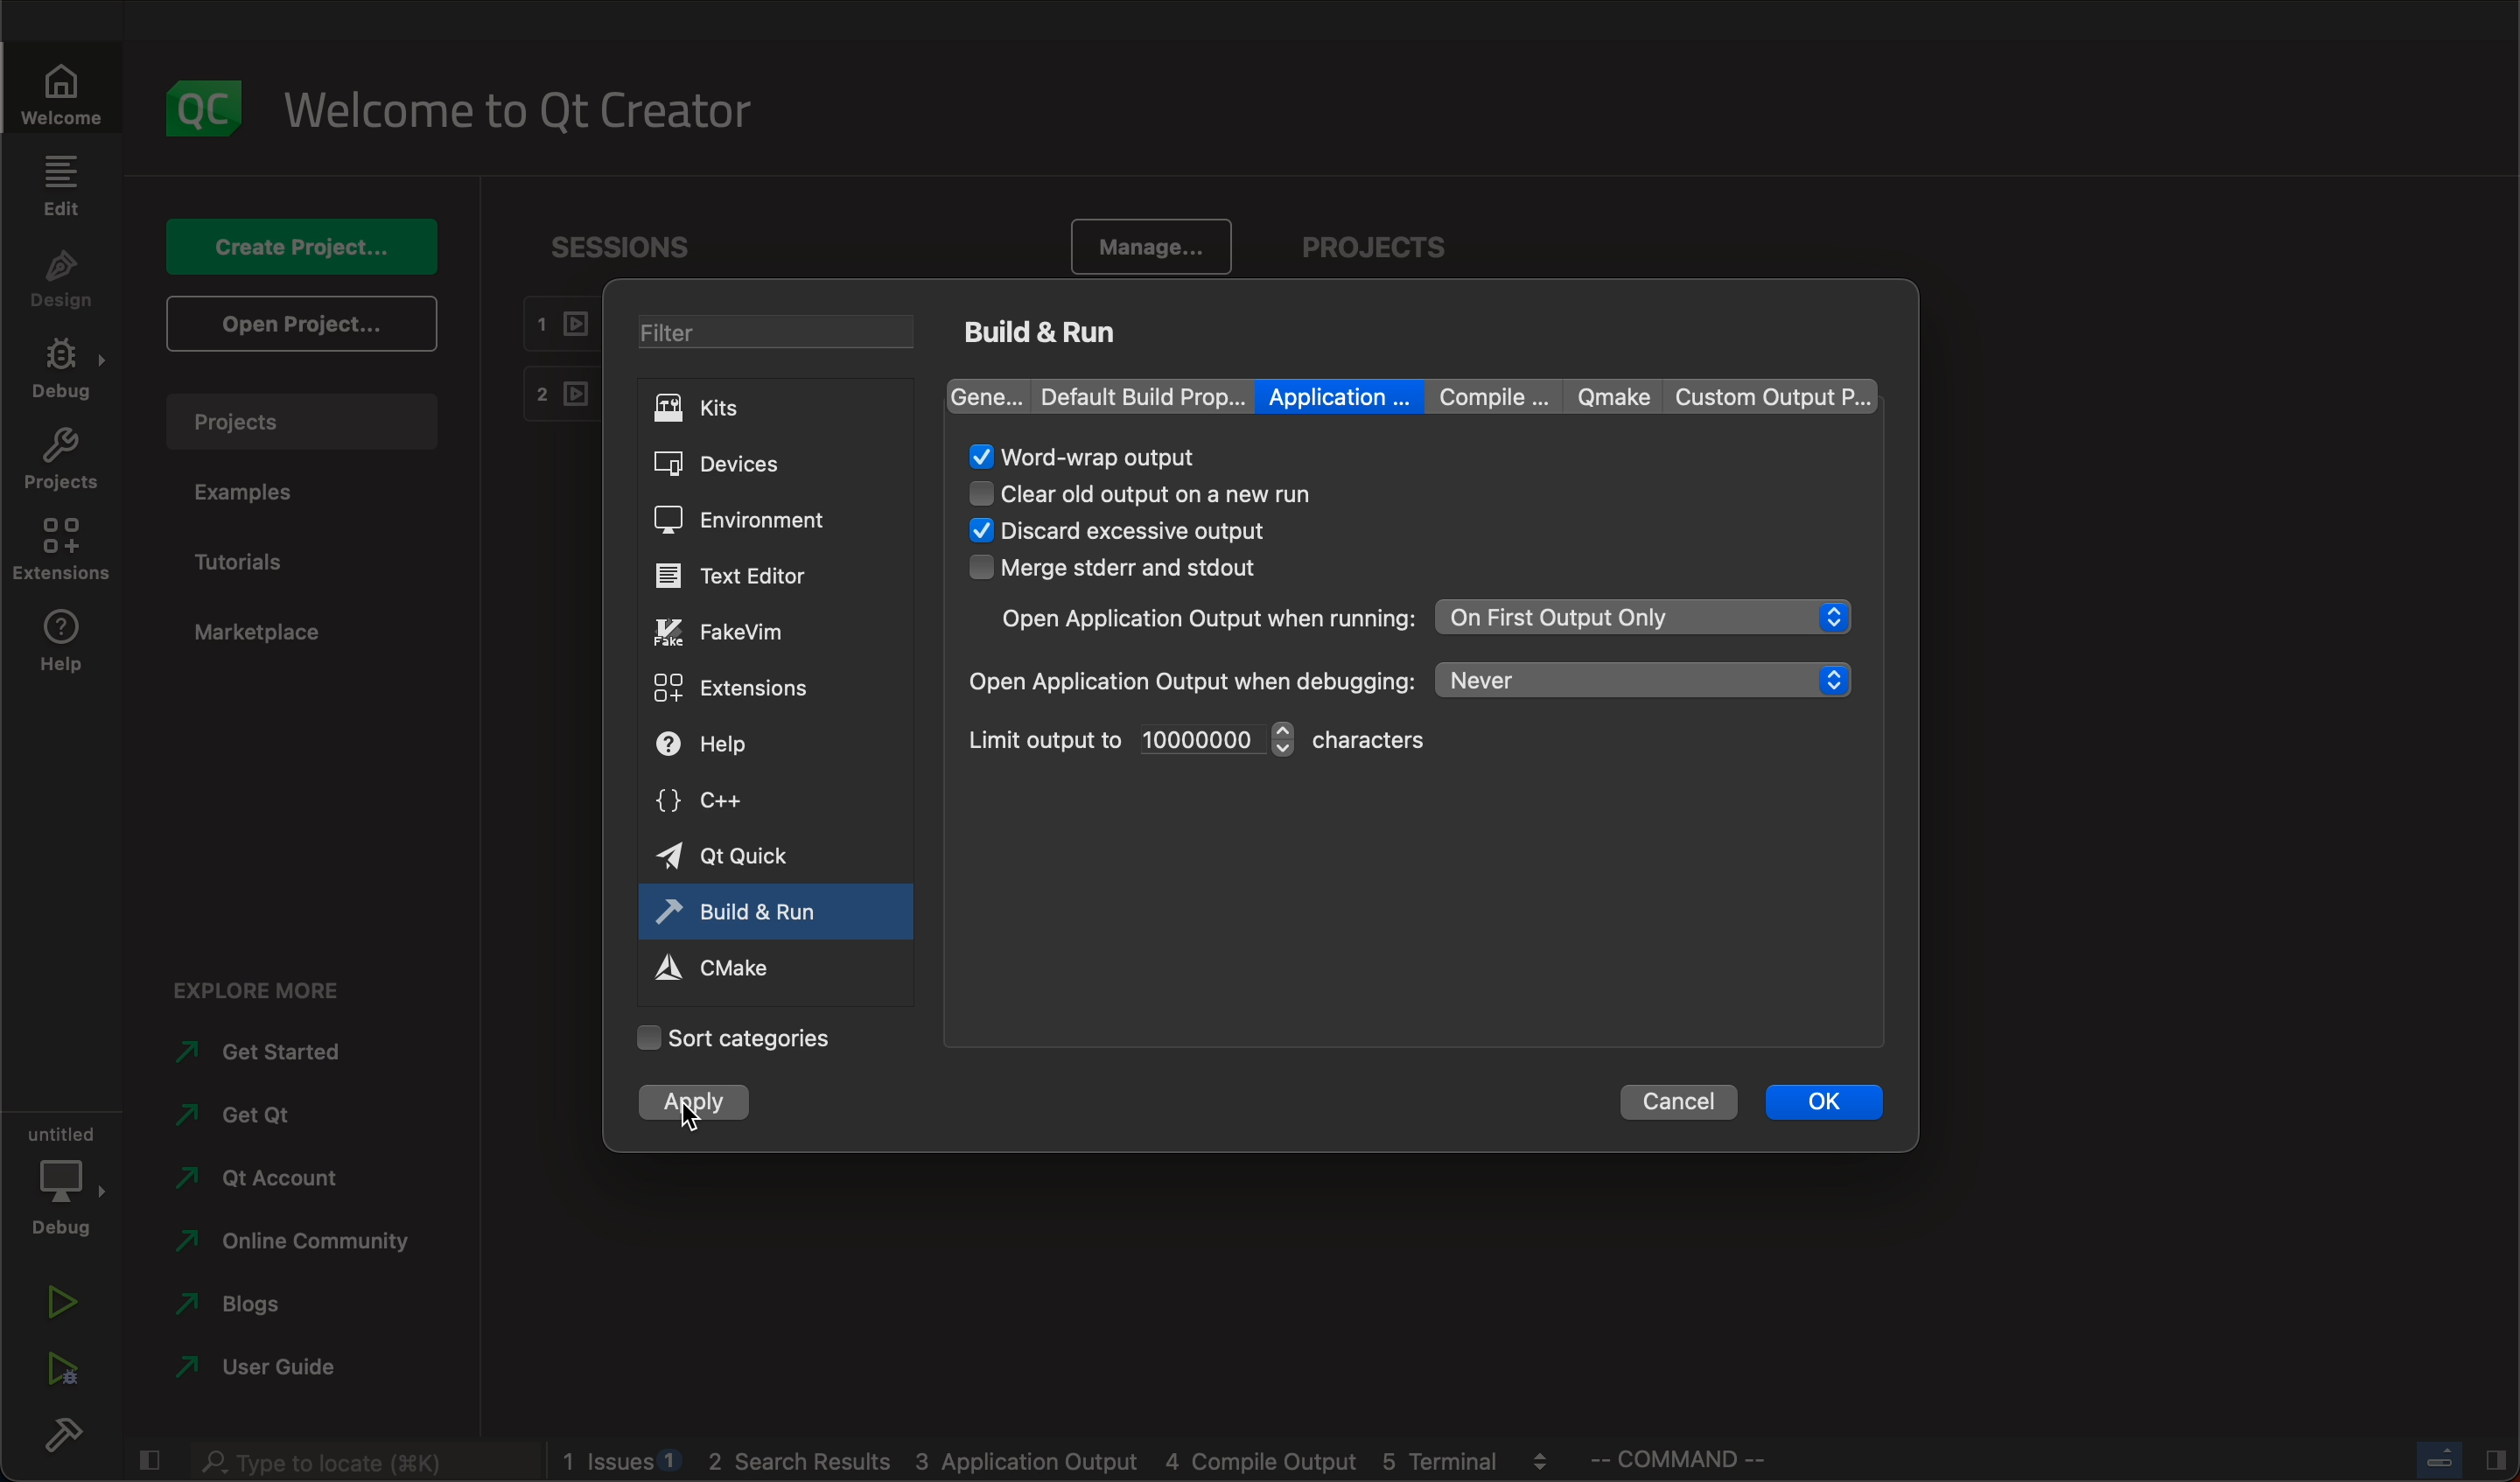 Image resolution: width=2520 pixels, height=1482 pixels. I want to click on limit output, so click(1127, 739).